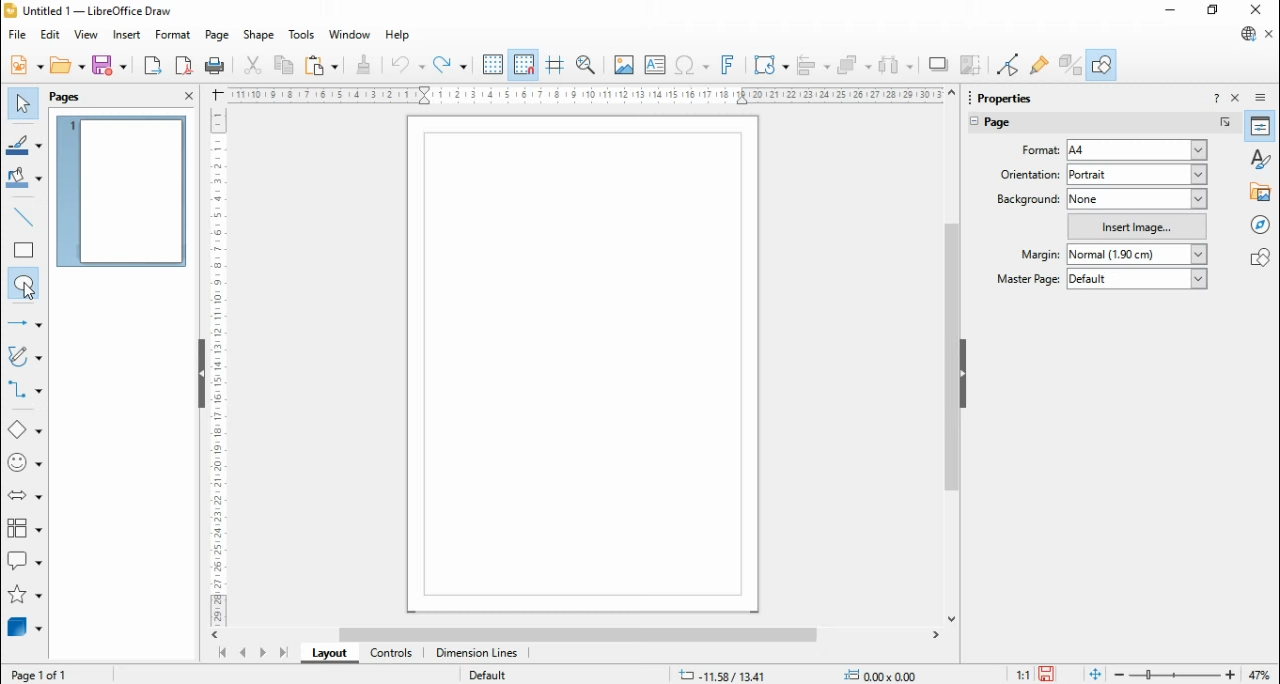  What do you see at coordinates (1014, 96) in the screenshot?
I see `properties` at bounding box center [1014, 96].